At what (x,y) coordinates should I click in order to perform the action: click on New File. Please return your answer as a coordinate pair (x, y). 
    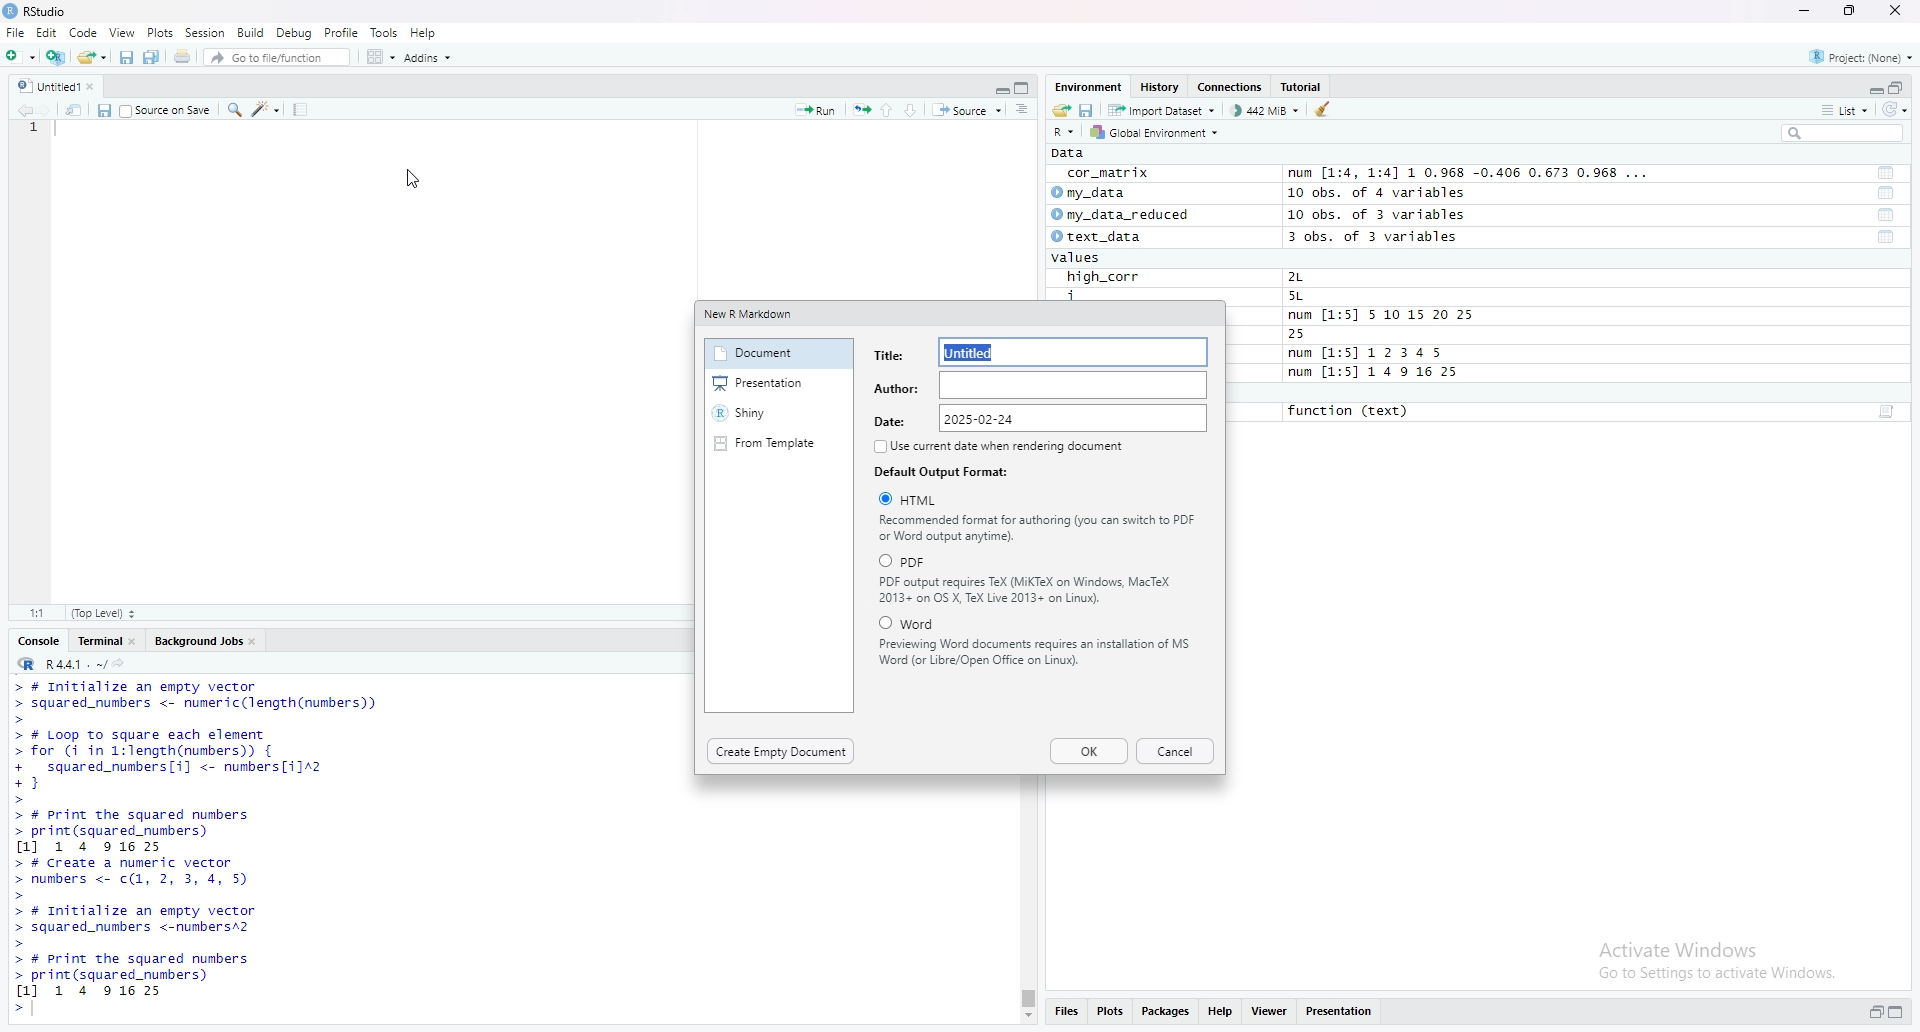
    Looking at the image, I should click on (19, 57).